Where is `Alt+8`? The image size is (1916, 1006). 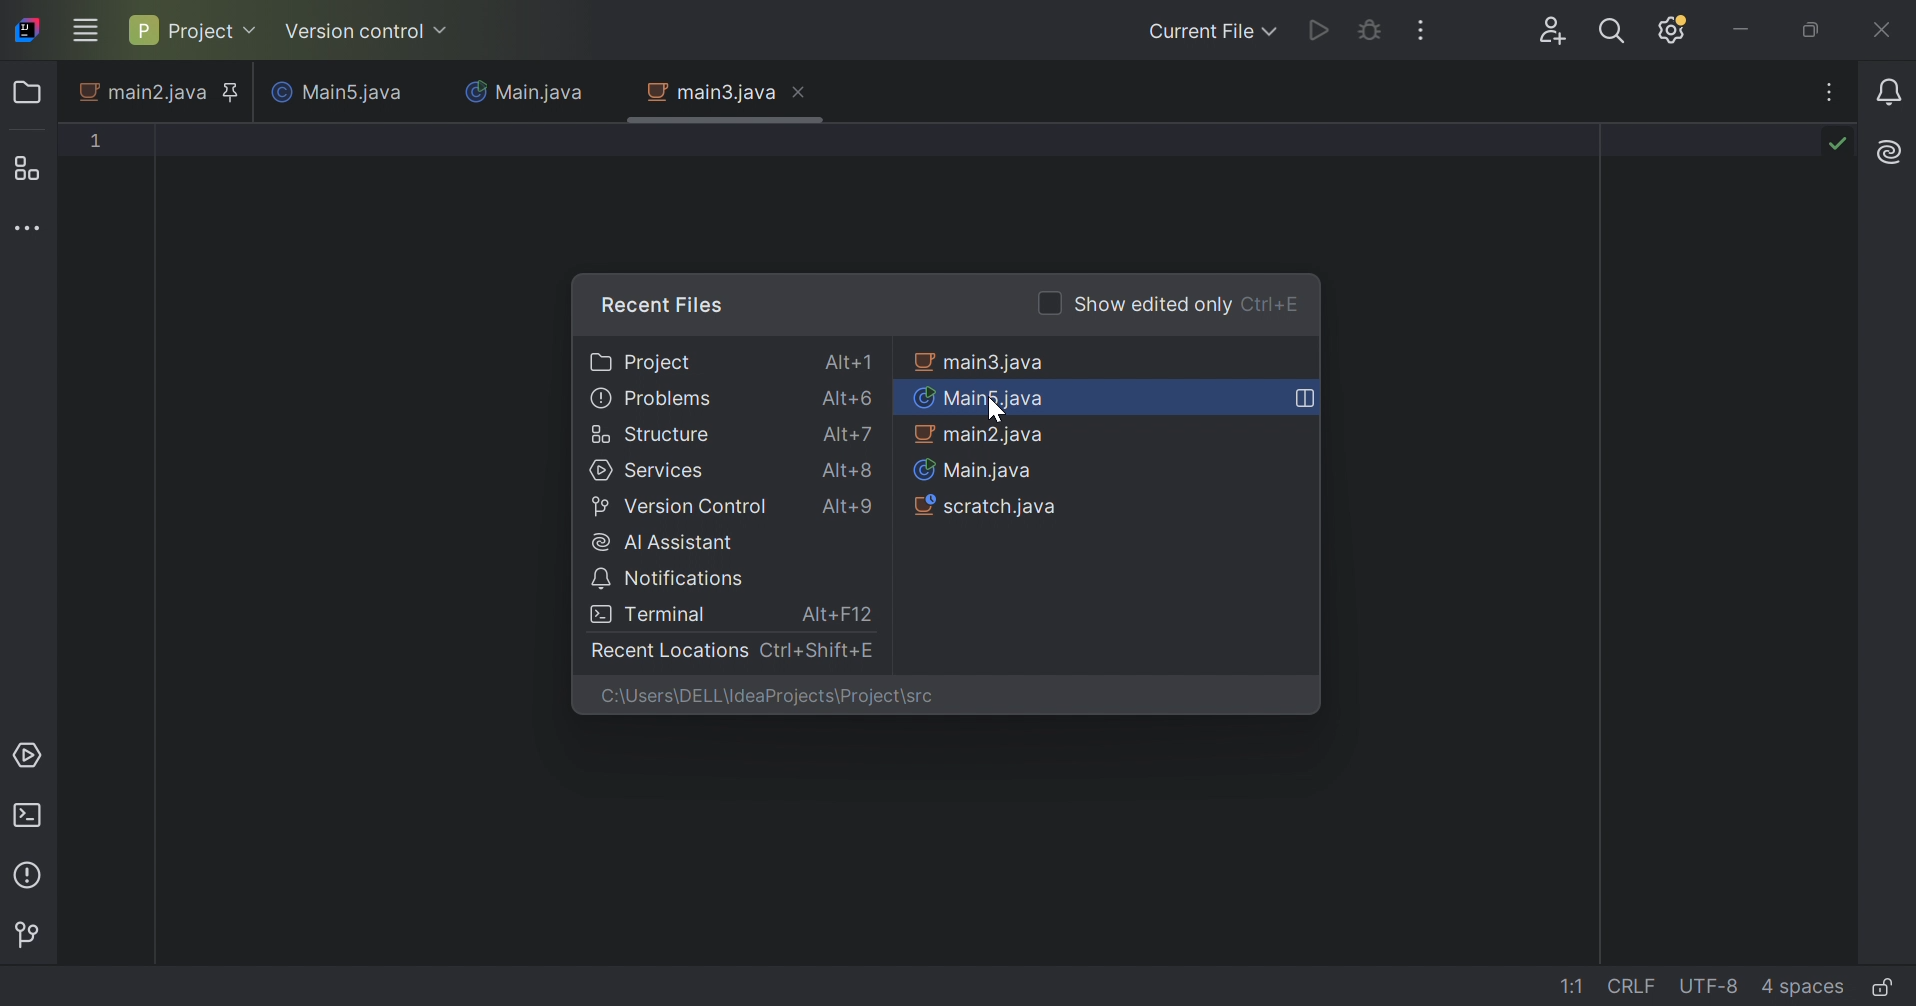
Alt+8 is located at coordinates (846, 469).